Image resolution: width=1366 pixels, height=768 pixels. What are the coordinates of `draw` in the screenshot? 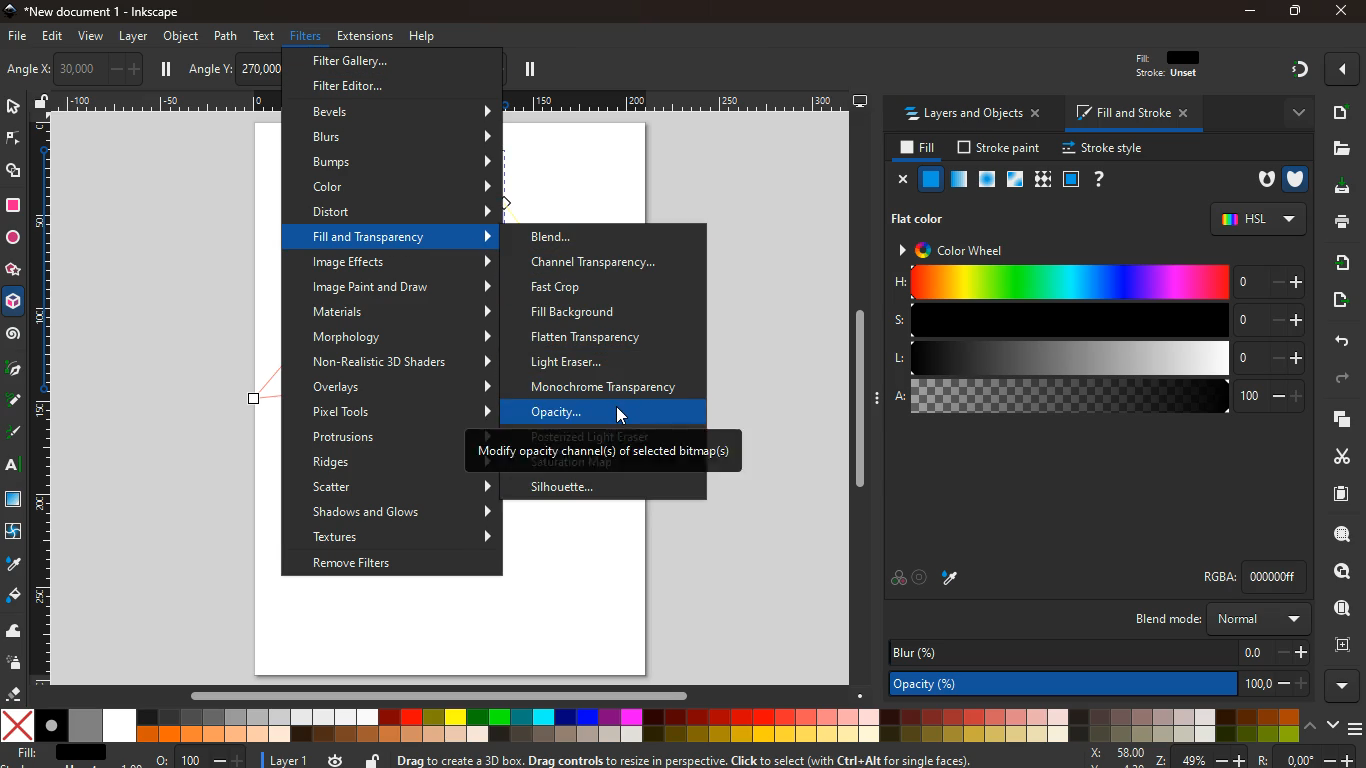 It's located at (14, 436).